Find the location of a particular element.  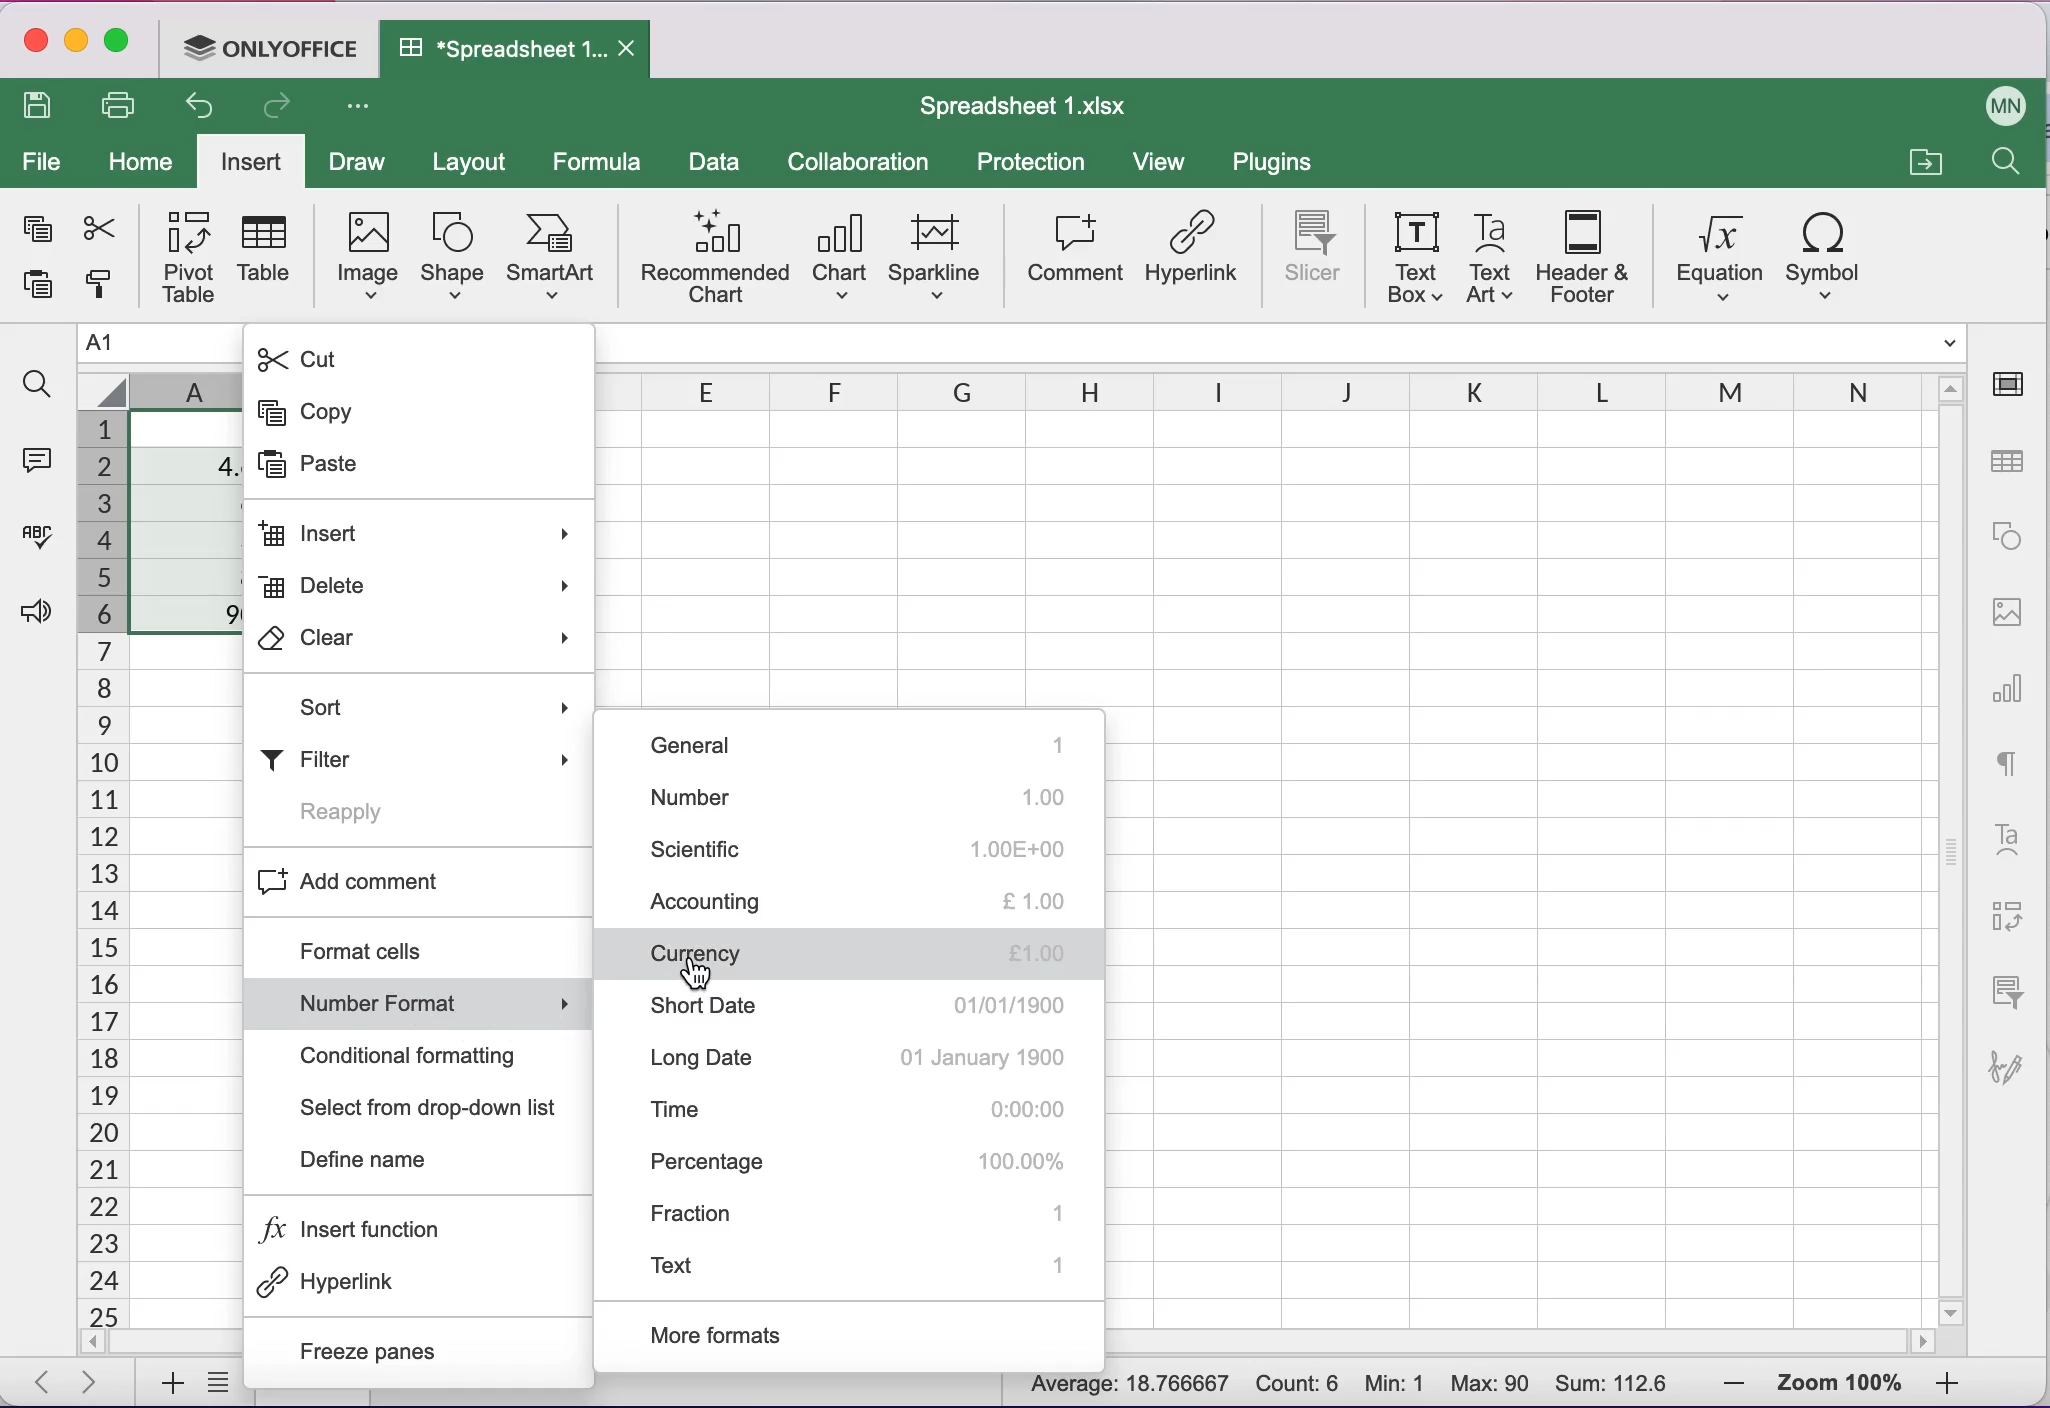

Format cells is located at coordinates (419, 947).